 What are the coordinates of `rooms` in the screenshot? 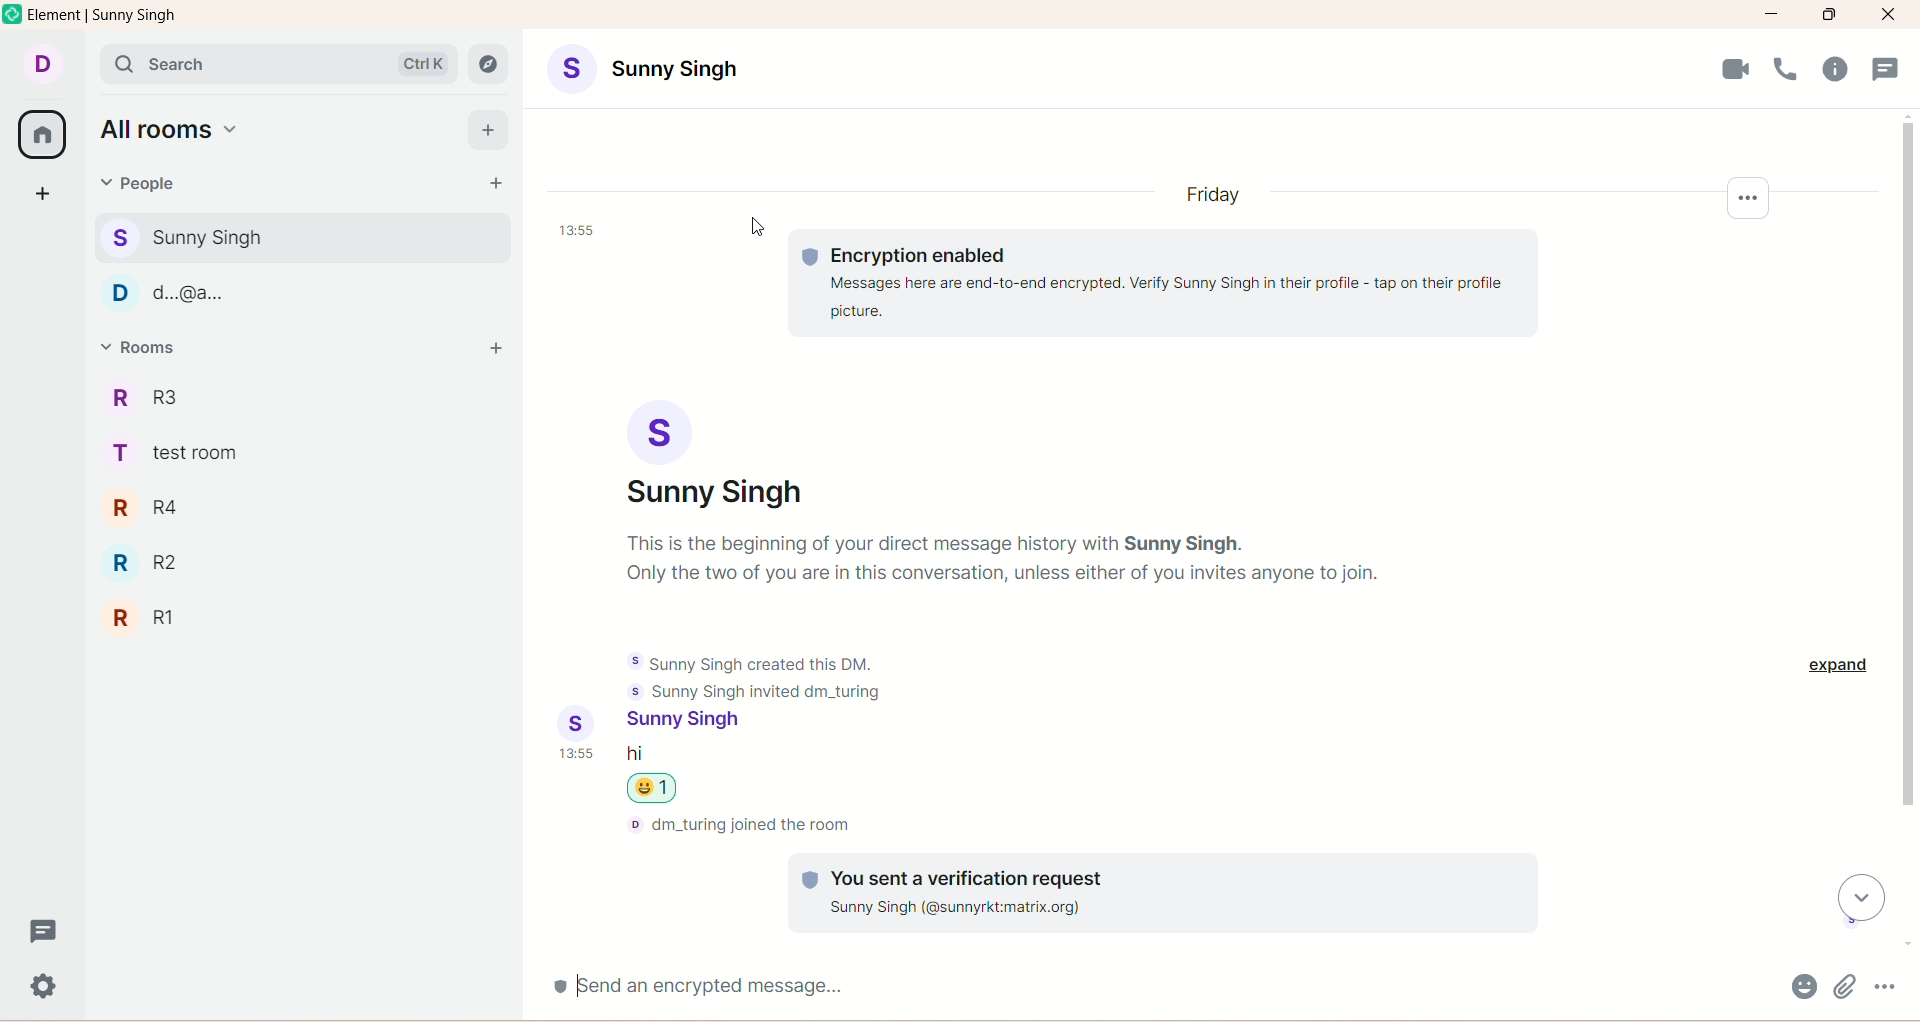 It's located at (145, 347).